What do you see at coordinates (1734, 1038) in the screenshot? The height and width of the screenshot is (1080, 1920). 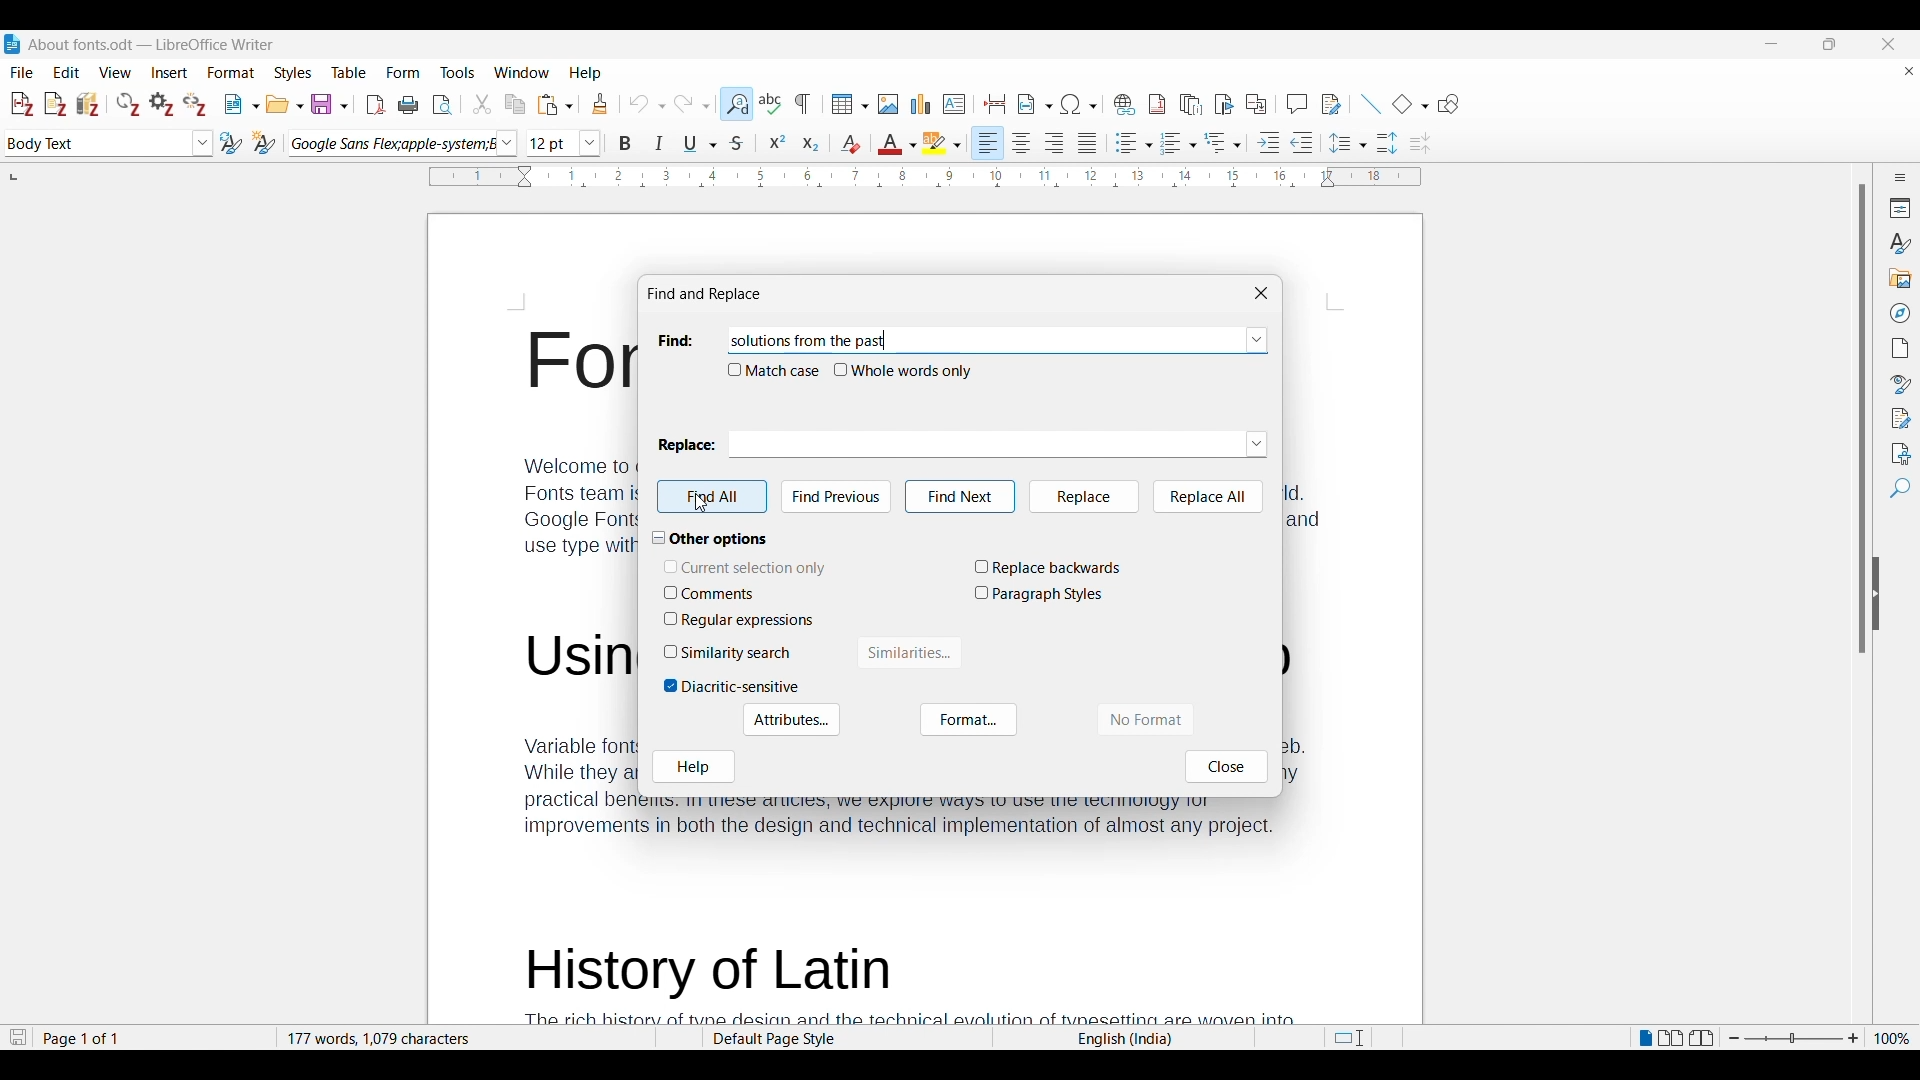 I see `Zoom out` at bounding box center [1734, 1038].